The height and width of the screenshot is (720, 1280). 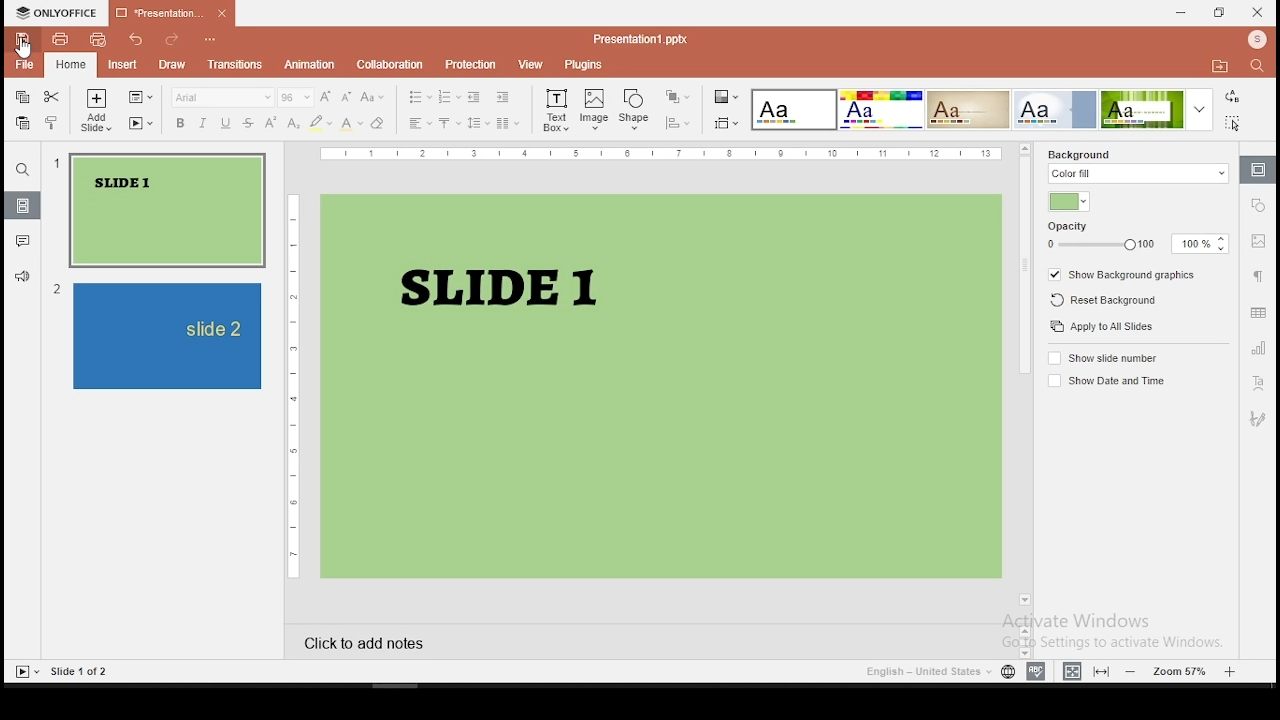 I want to click on Presentation1, so click(x=641, y=39).